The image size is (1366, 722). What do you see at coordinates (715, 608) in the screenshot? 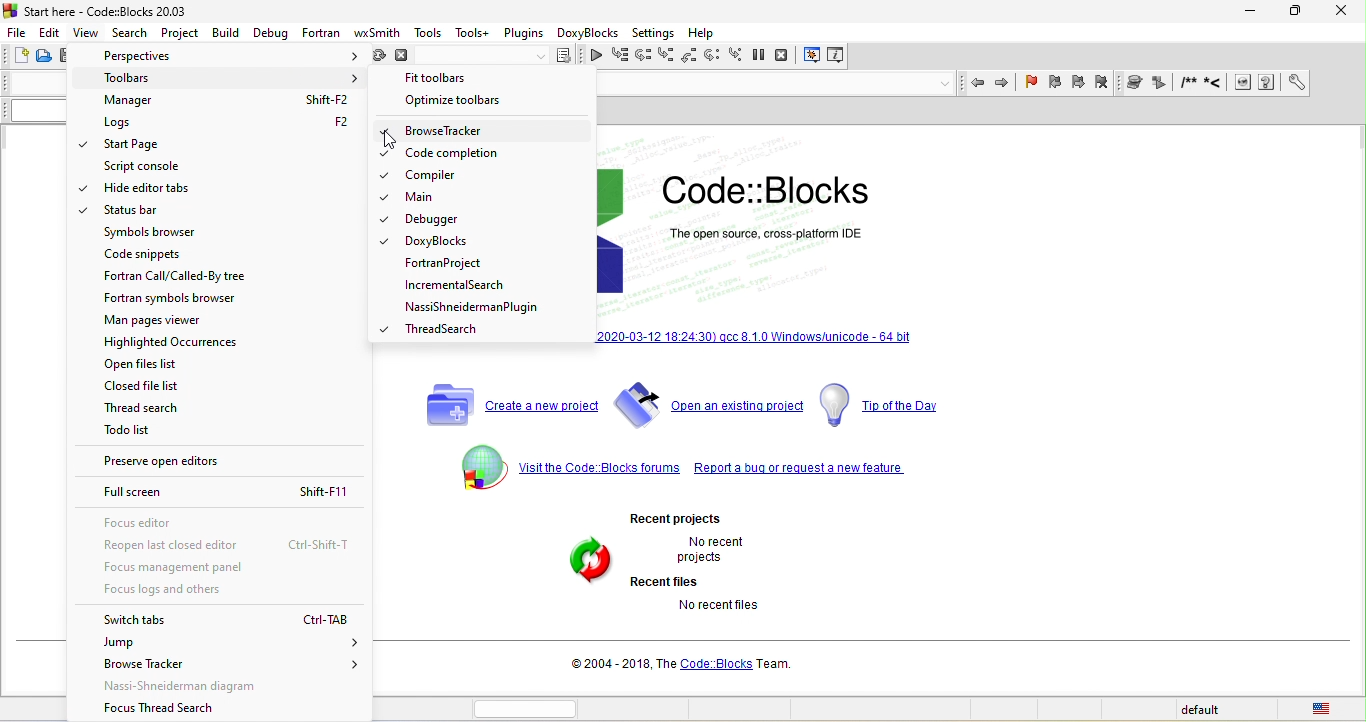
I see `no recent files` at bounding box center [715, 608].